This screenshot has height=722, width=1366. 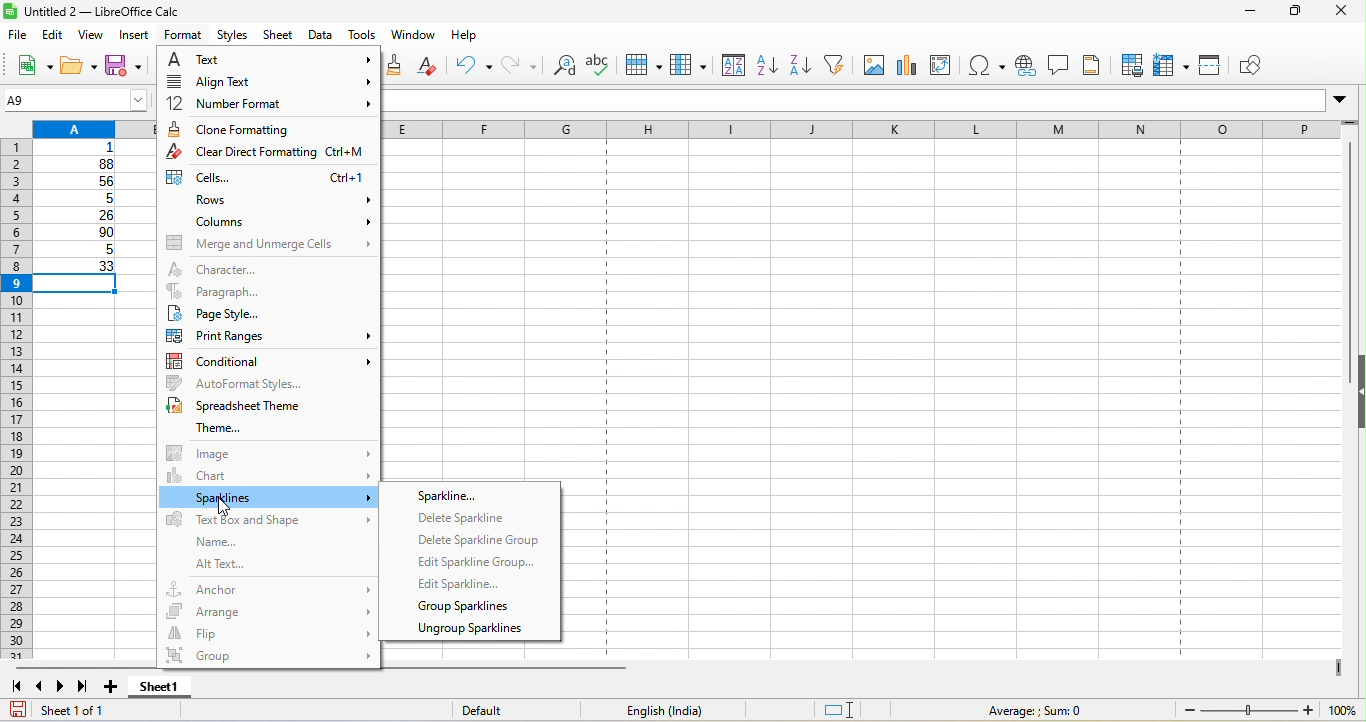 What do you see at coordinates (467, 607) in the screenshot?
I see `group sparklins` at bounding box center [467, 607].